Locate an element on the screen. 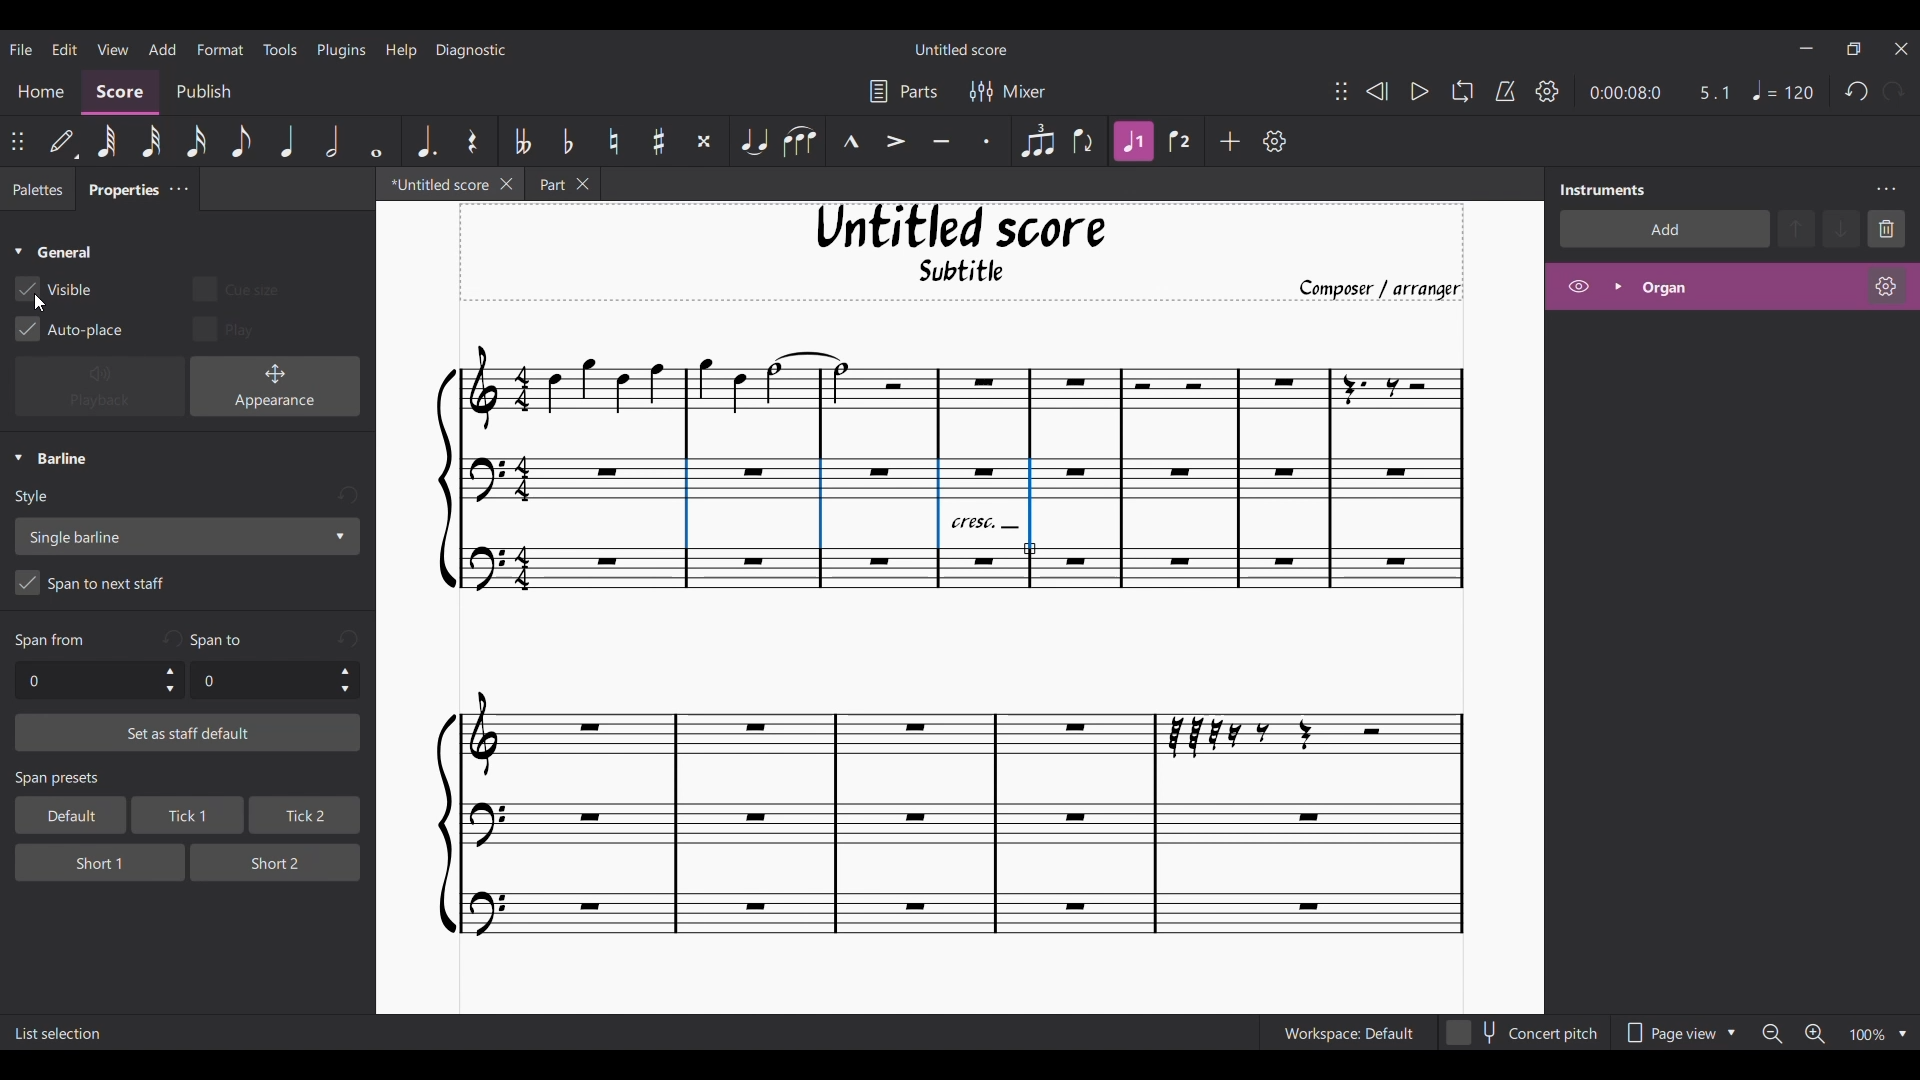 This screenshot has width=1920, height=1080. Move selection up is located at coordinates (1797, 228).